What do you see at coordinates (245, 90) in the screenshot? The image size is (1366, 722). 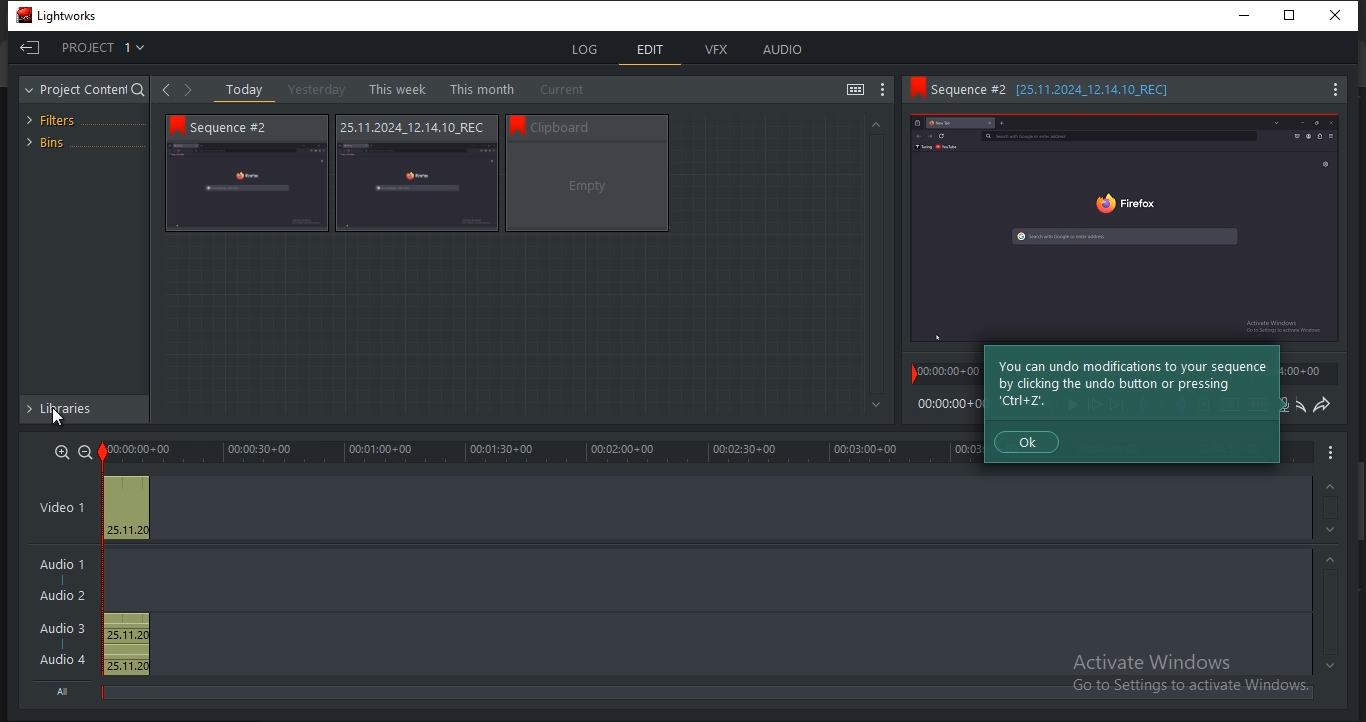 I see `today` at bounding box center [245, 90].